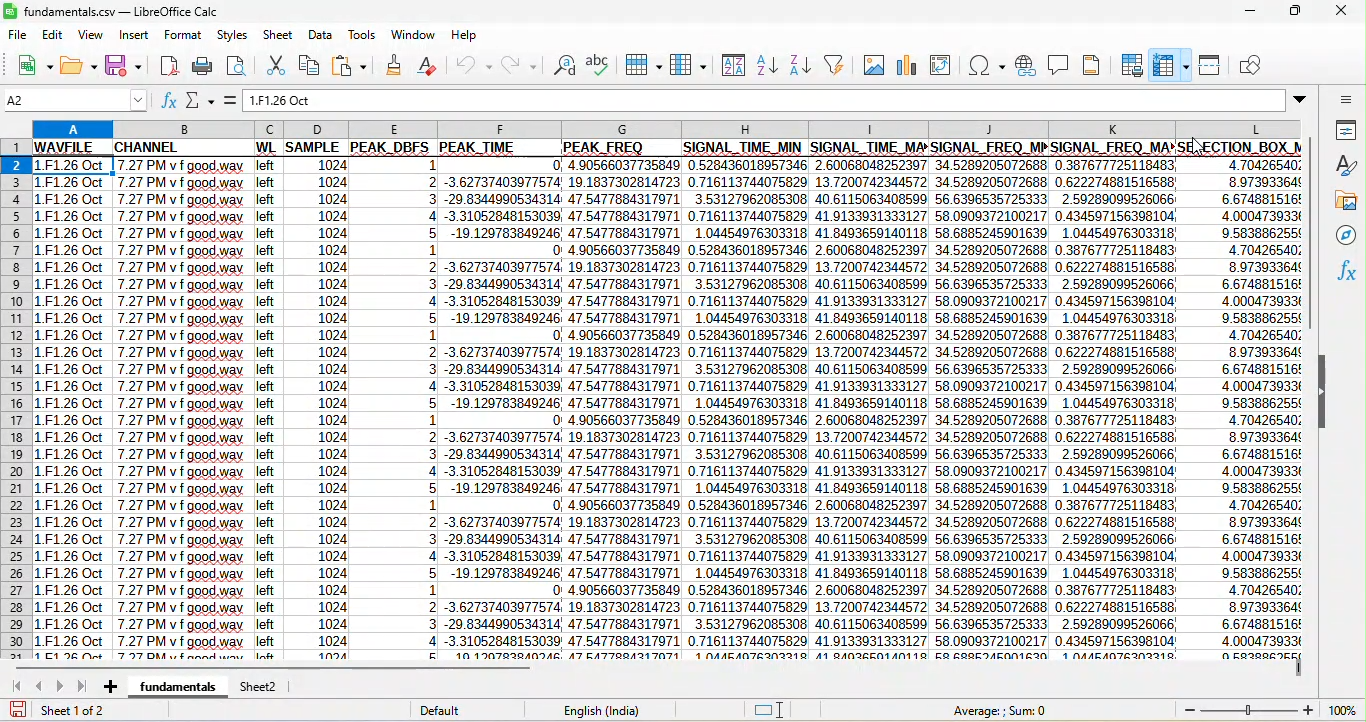  I want to click on maximize, so click(1295, 13).